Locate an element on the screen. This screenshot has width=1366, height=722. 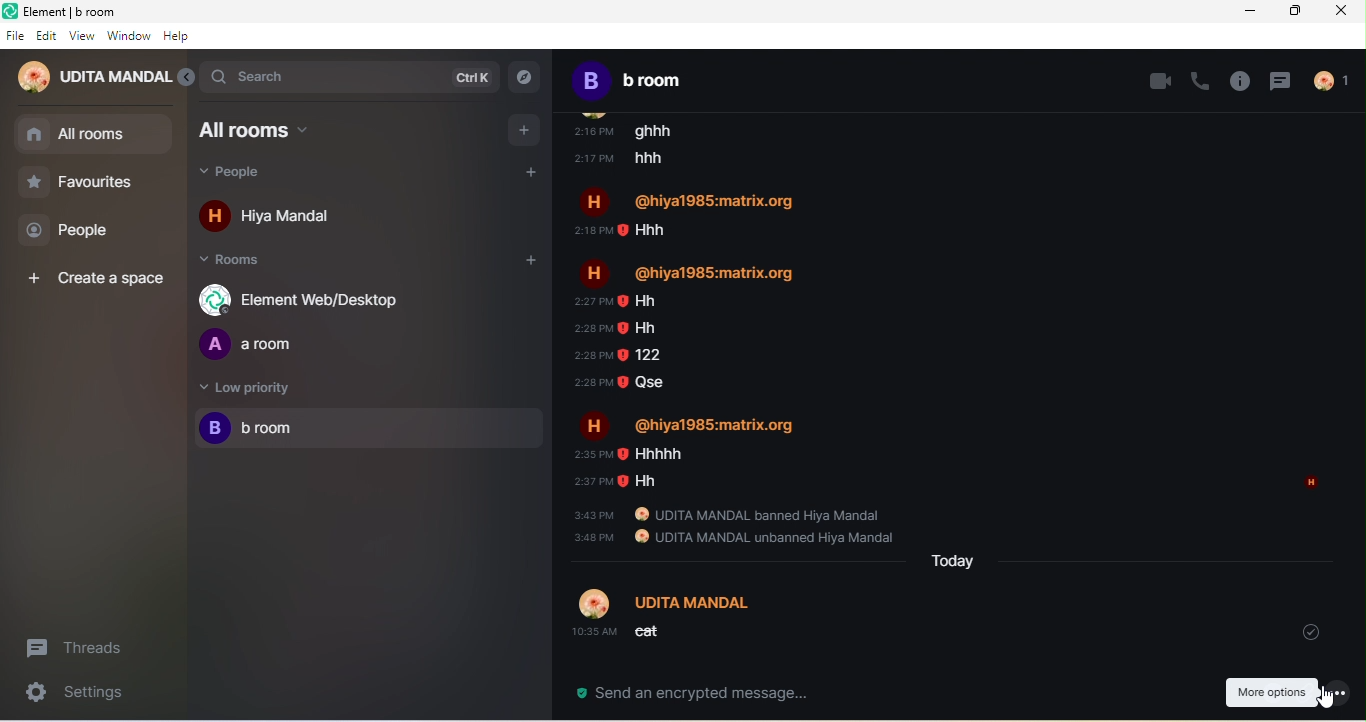
maximize is located at coordinates (1300, 12).